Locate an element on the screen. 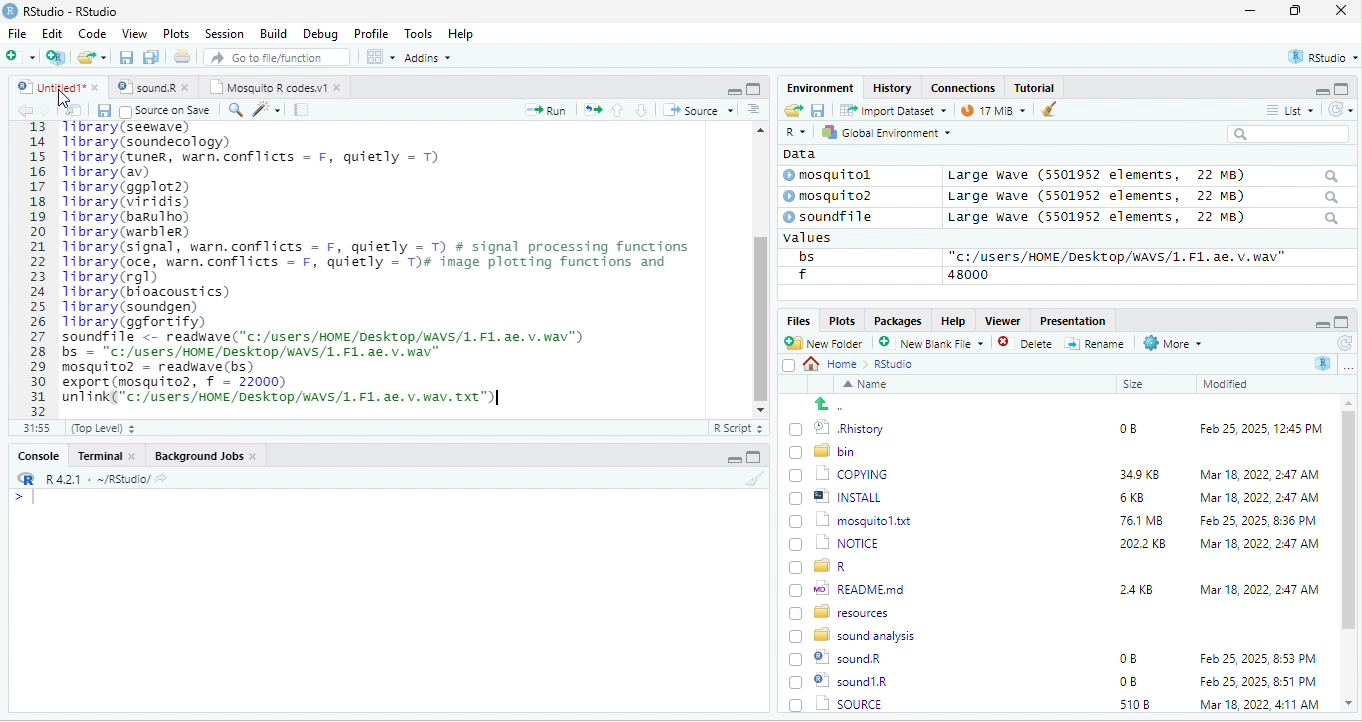 This screenshot has height=722, width=1362. hy Global Environment ~ is located at coordinates (881, 132).